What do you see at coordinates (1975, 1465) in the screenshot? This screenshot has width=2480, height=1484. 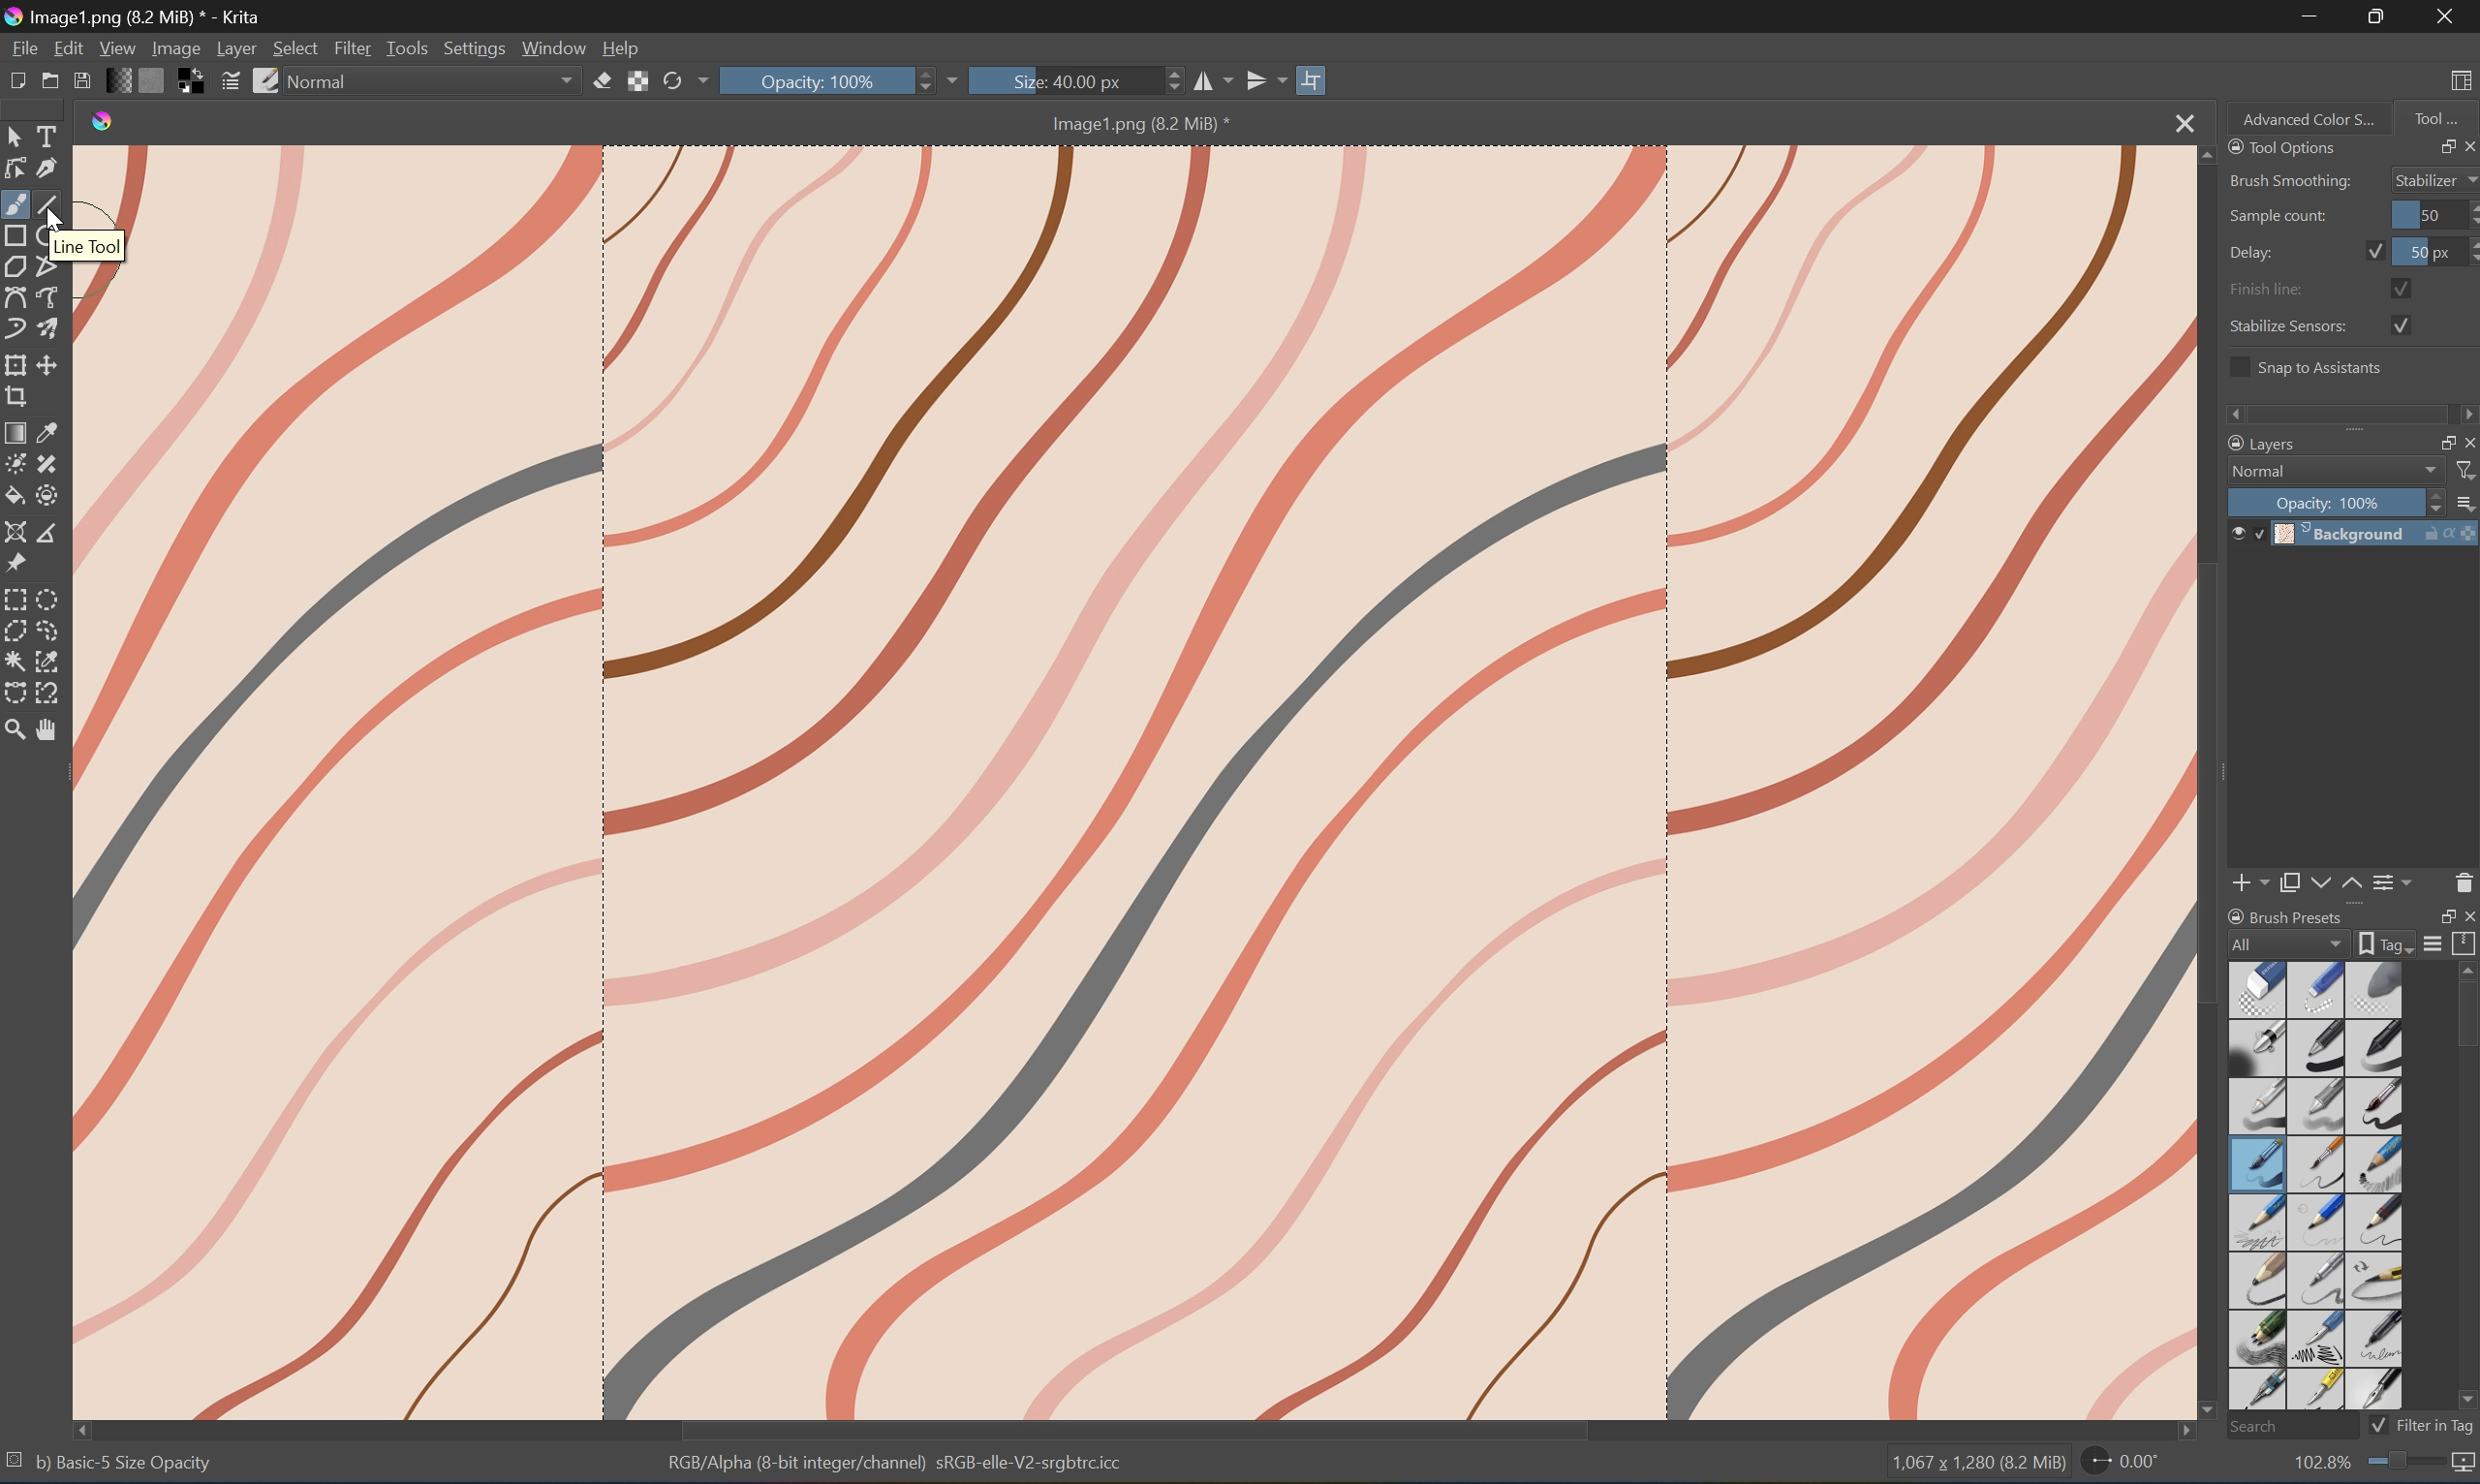 I see `1,067 * 1,280 (3.2 MB)` at bounding box center [1975, 1465].